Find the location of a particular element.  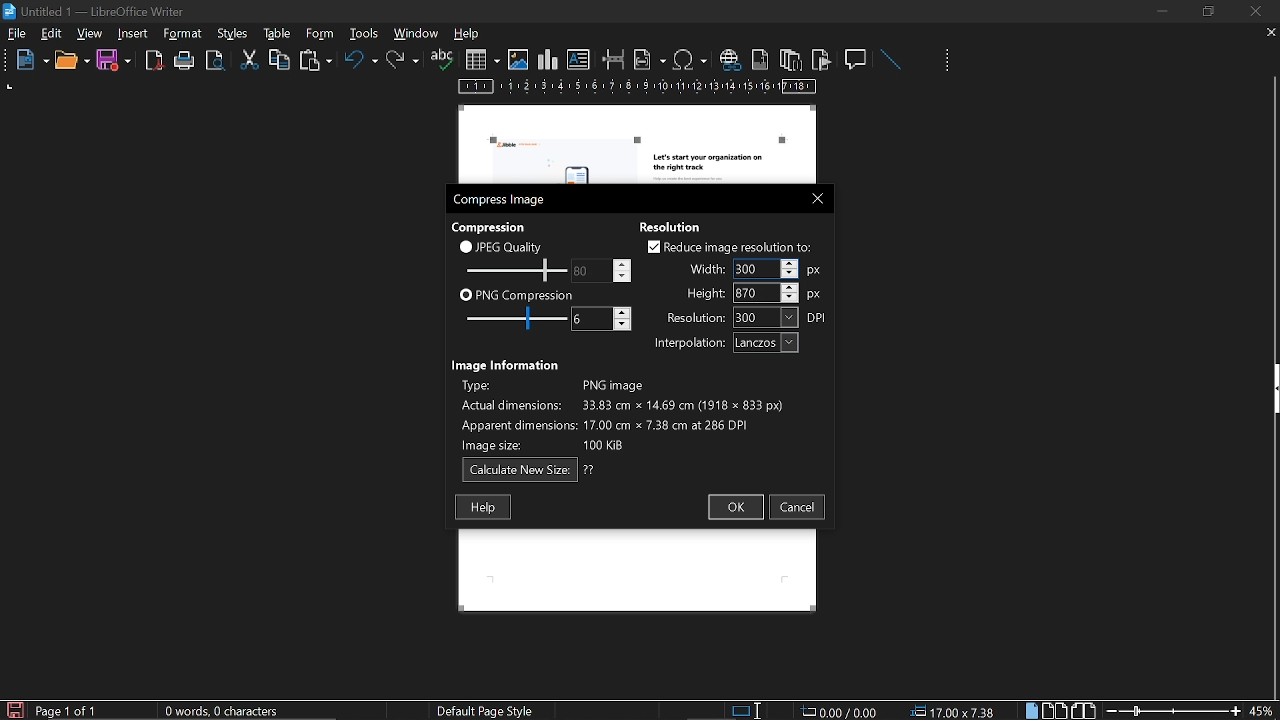

form is located at coordinates (366, 33).